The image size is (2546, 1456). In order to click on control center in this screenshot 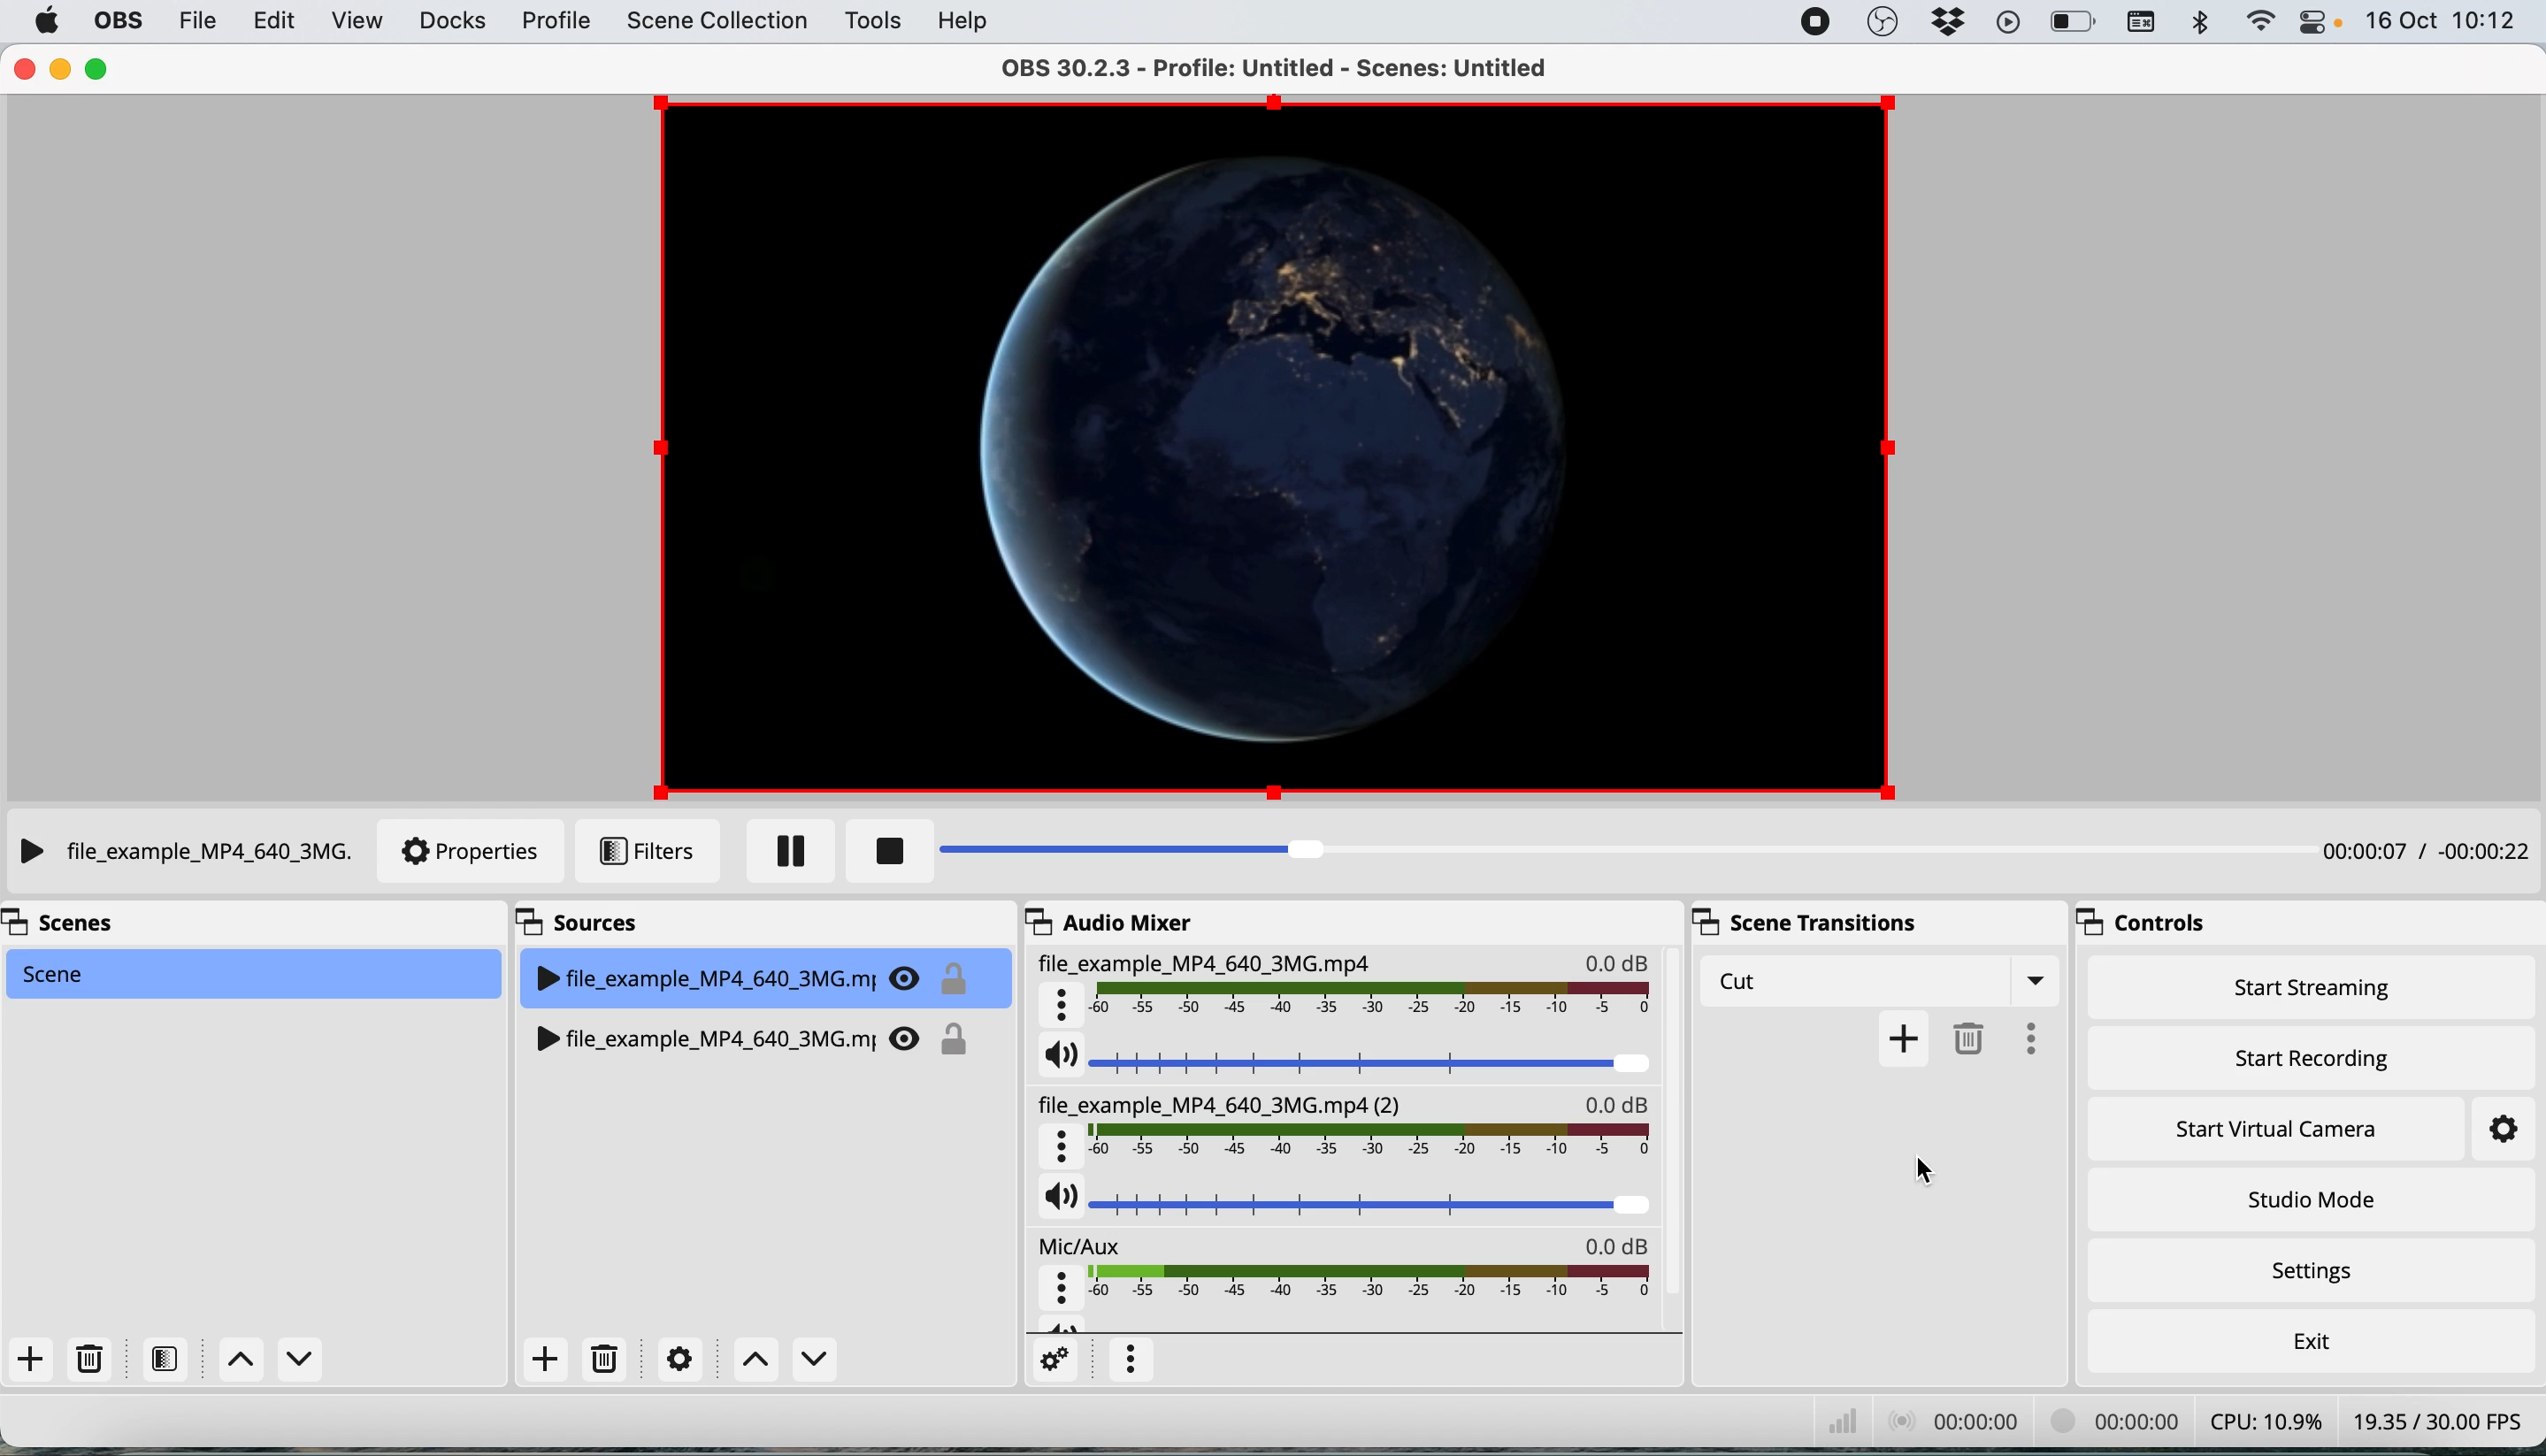, I will do `click(2324, 22)`.